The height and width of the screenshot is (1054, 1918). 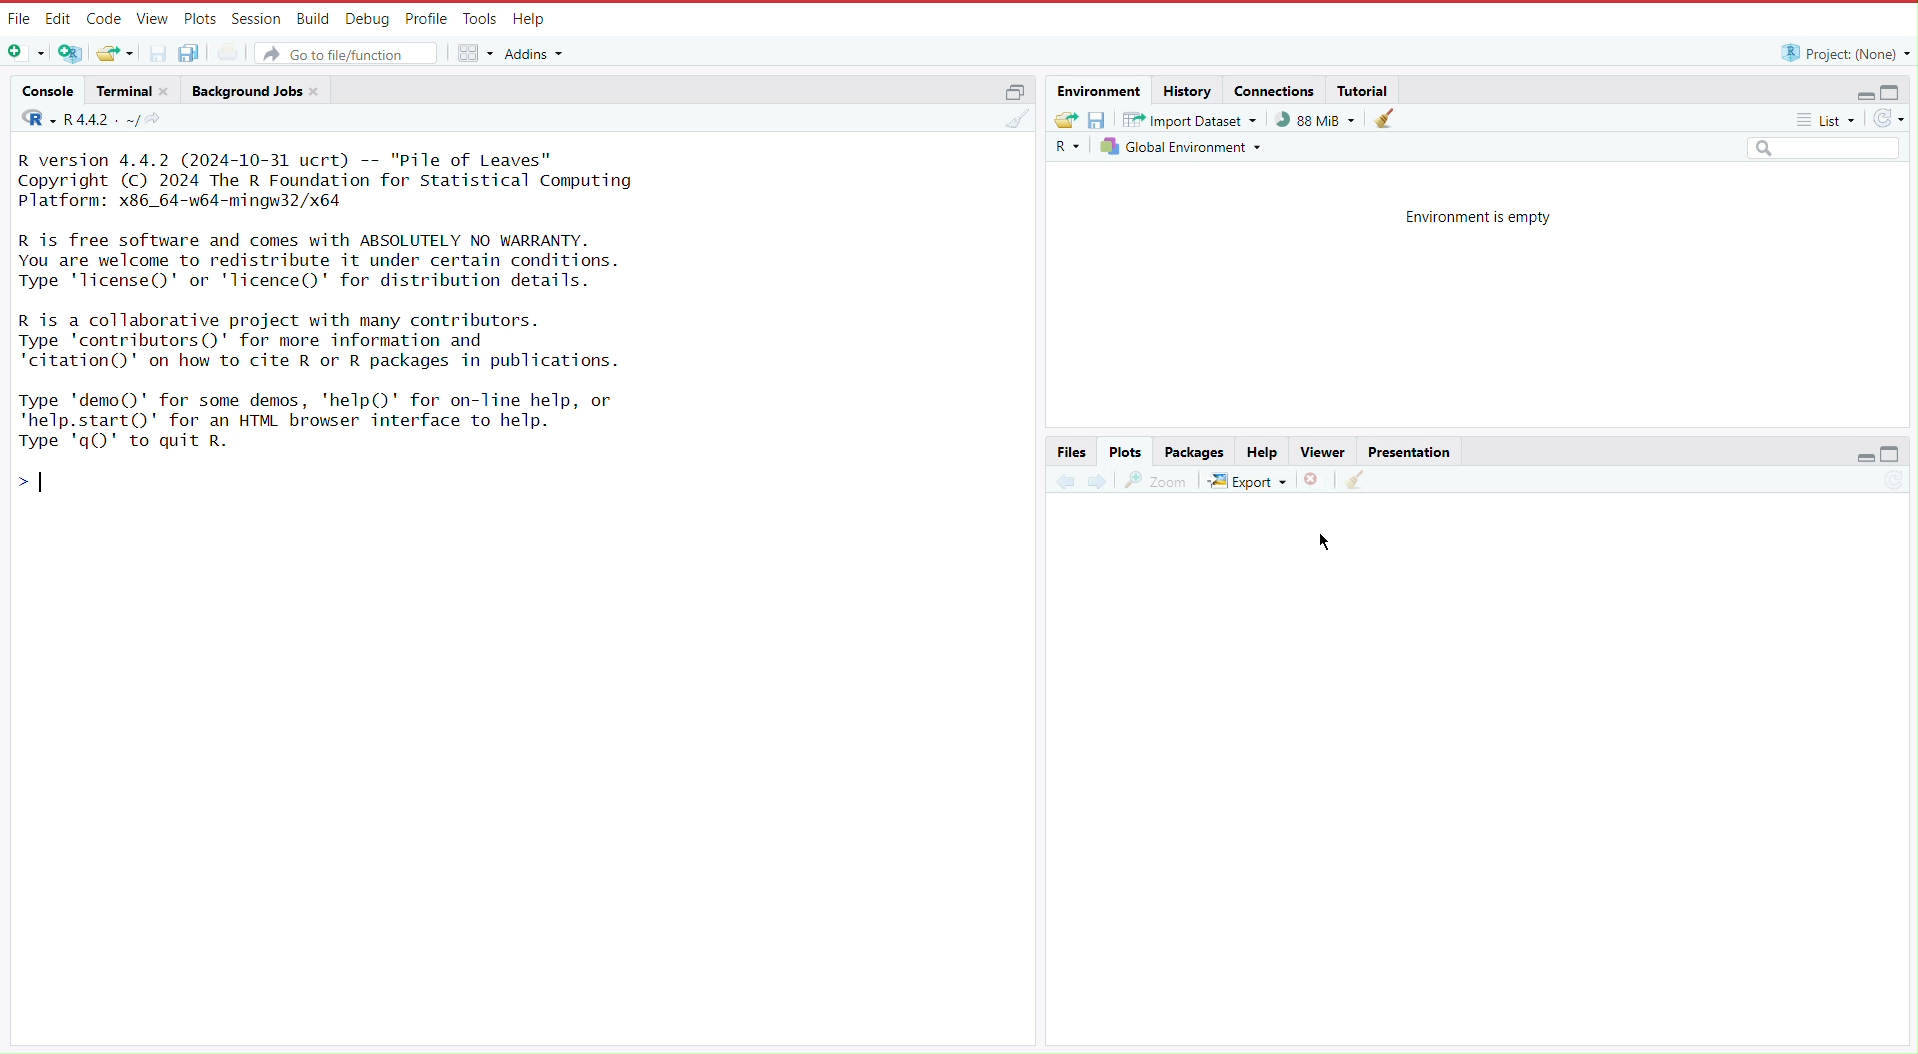 What do you see at coordinates (1157, 477) in the screenshot?
I see `Zoom` at bounding box center [1157, 477].